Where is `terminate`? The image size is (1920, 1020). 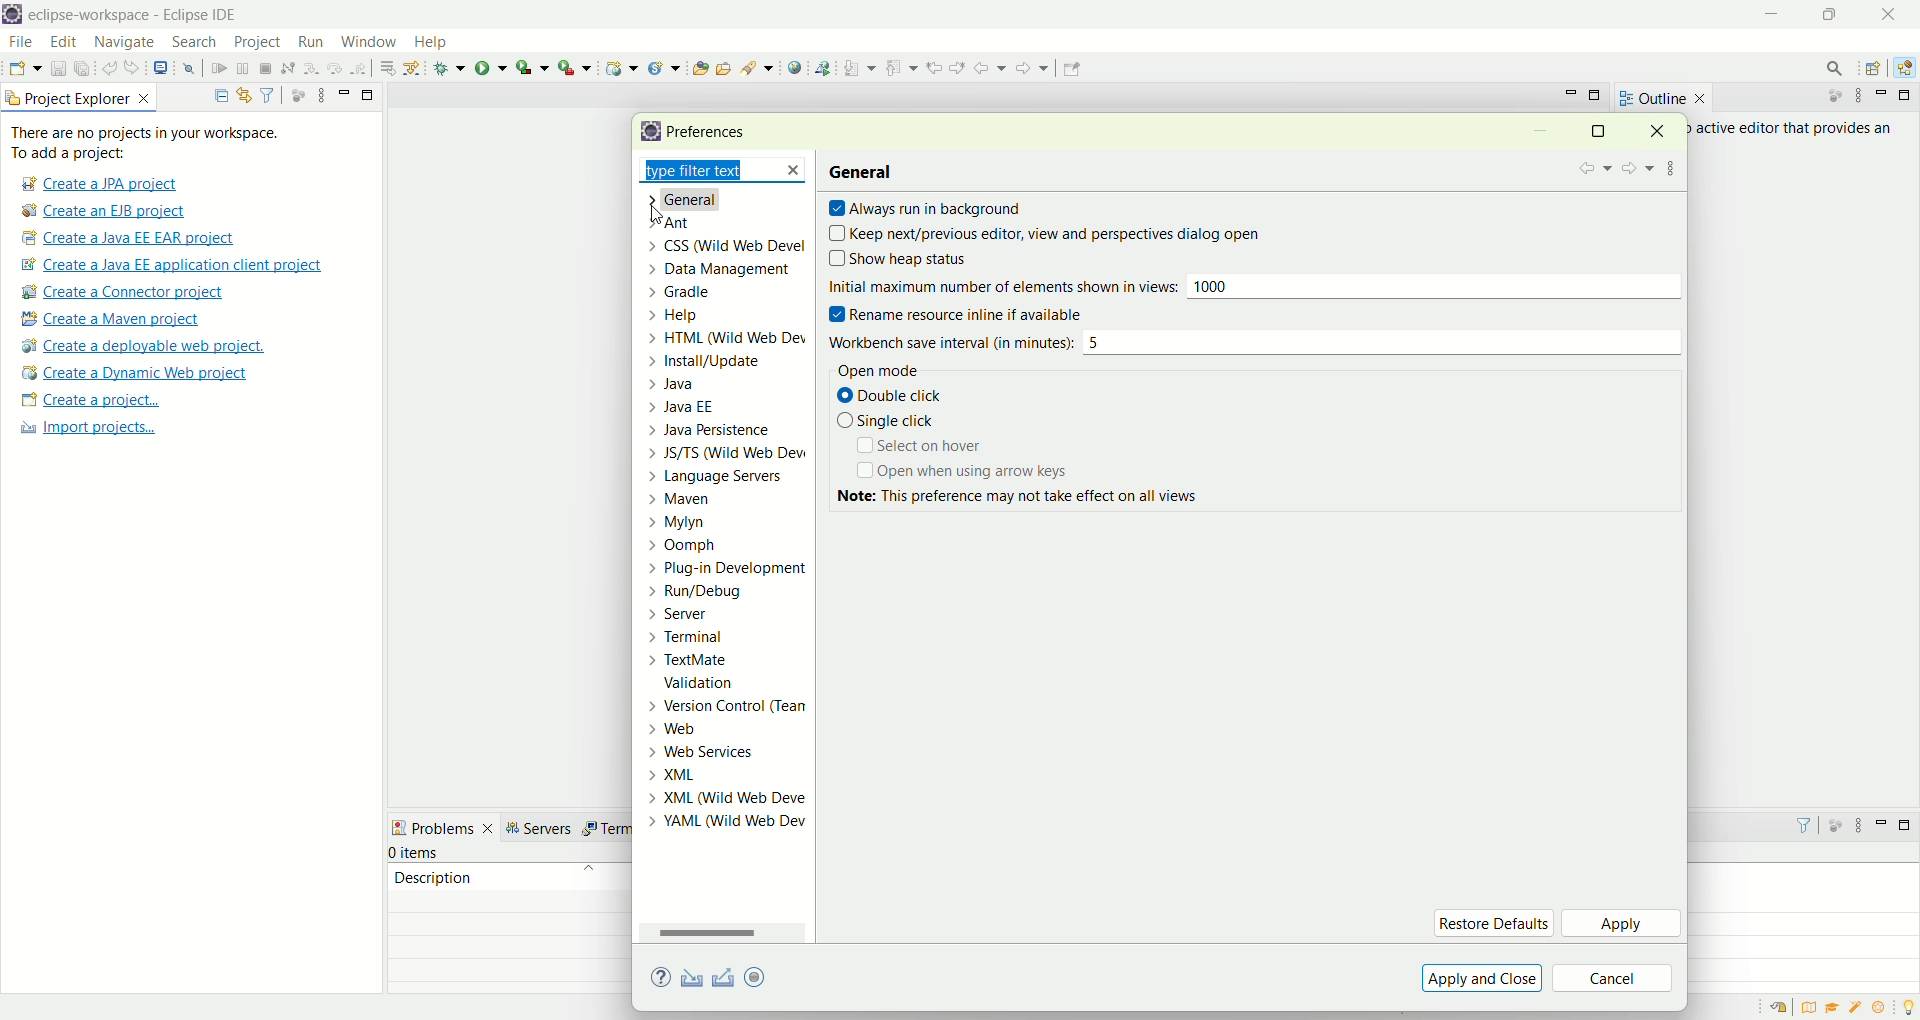 terminate is located at coordinates (266, 70).